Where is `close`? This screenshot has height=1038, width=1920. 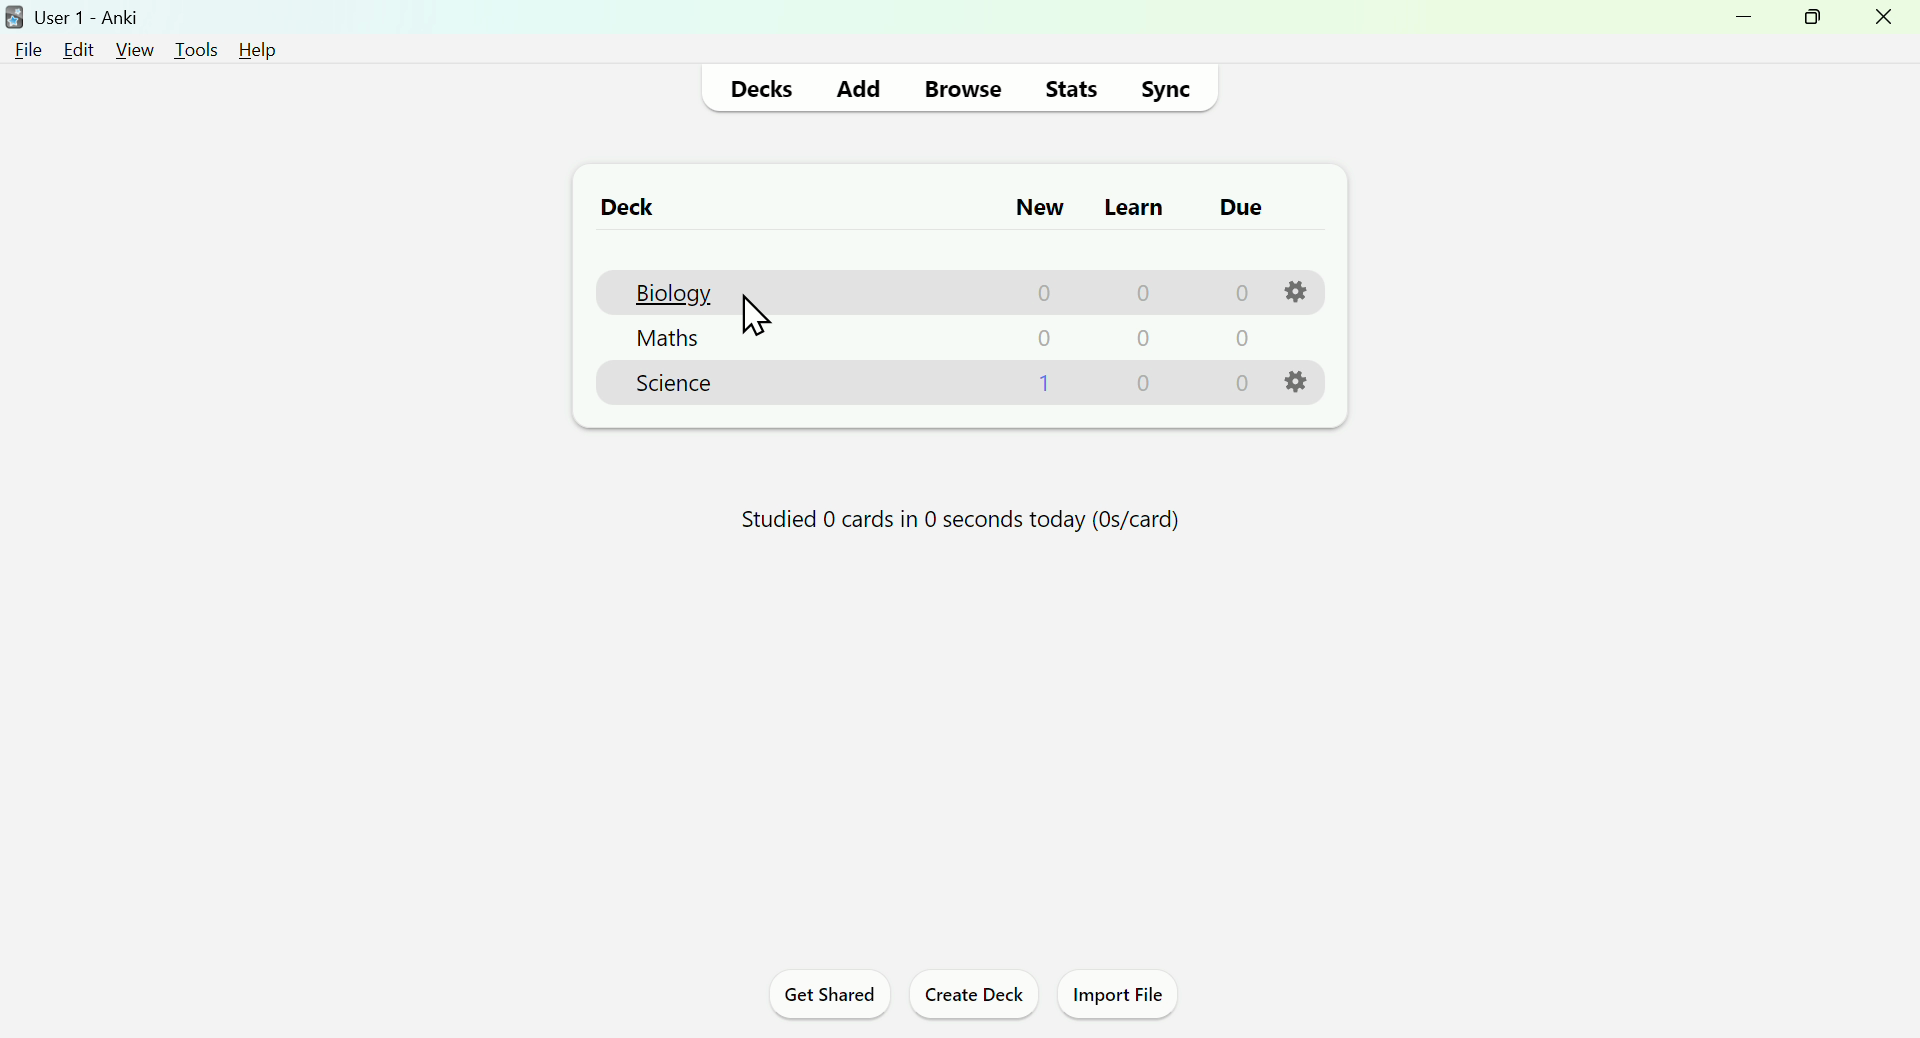 close is located at coordinates (1884, 21).